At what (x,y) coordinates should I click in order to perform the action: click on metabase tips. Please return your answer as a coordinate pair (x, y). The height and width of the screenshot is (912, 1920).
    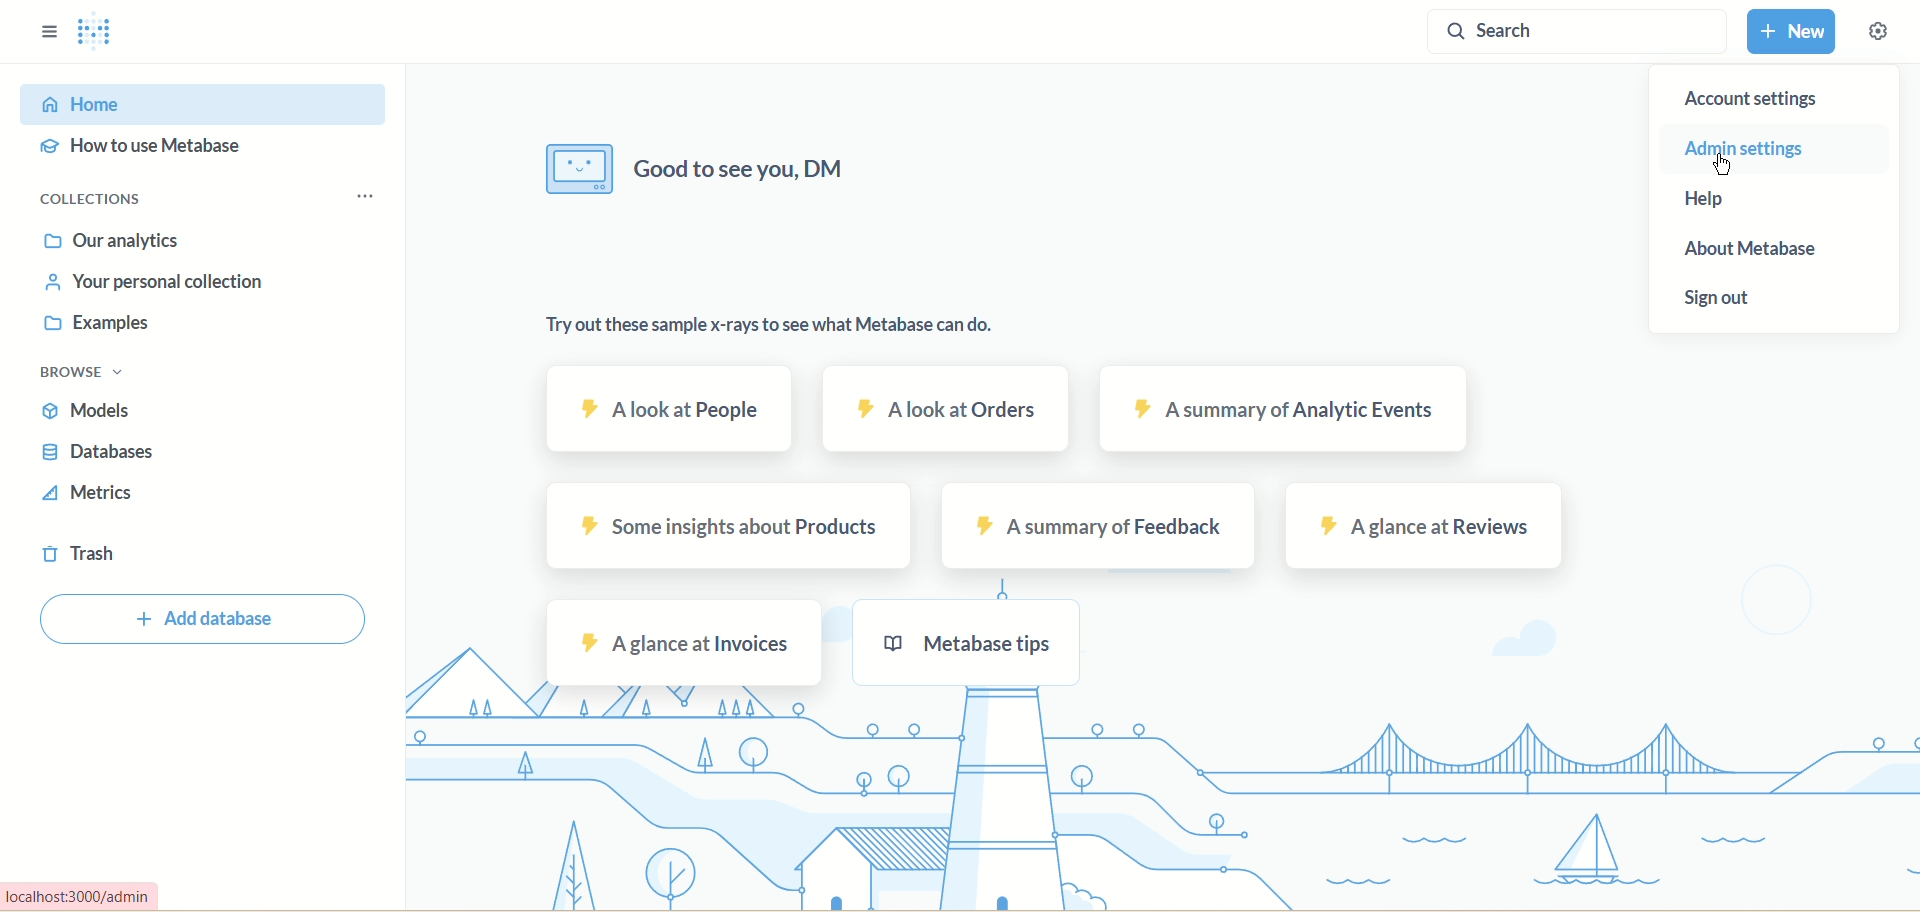
    Looking at the image, I should click on (964, 642).